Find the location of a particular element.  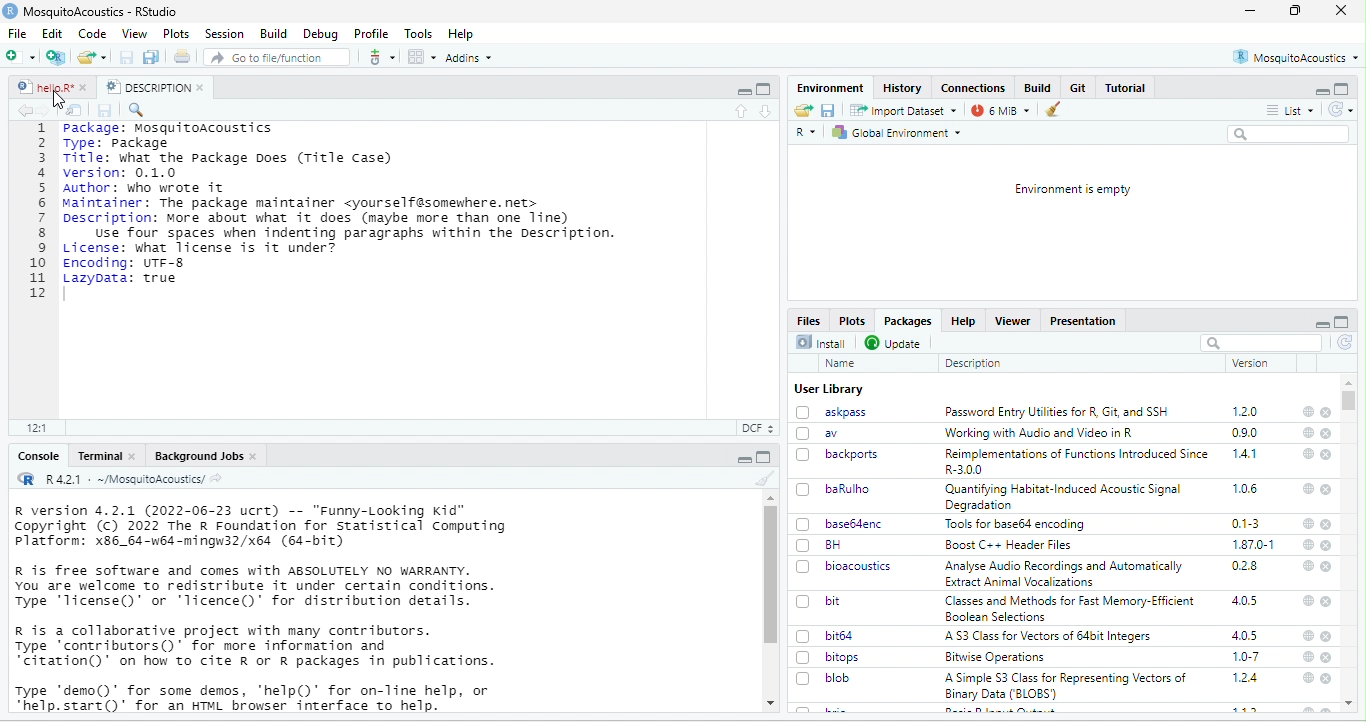

version is located at coordinates (1248, 363).